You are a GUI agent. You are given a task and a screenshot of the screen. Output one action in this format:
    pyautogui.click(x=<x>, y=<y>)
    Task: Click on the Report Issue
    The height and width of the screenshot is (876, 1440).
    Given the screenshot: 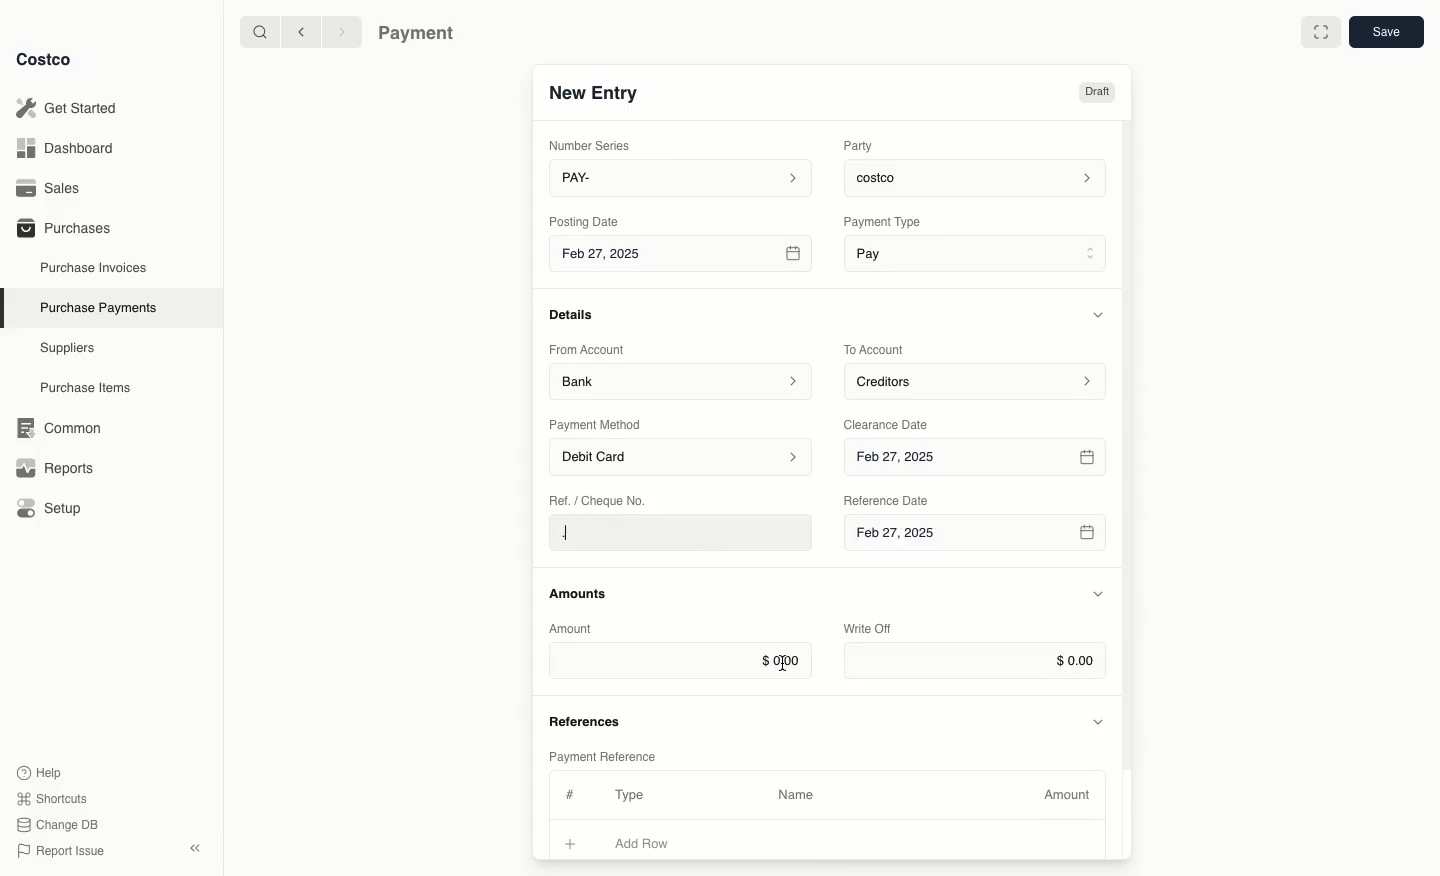 What is the action you would take?
    pyautogui.click(x=61, y=852)
    